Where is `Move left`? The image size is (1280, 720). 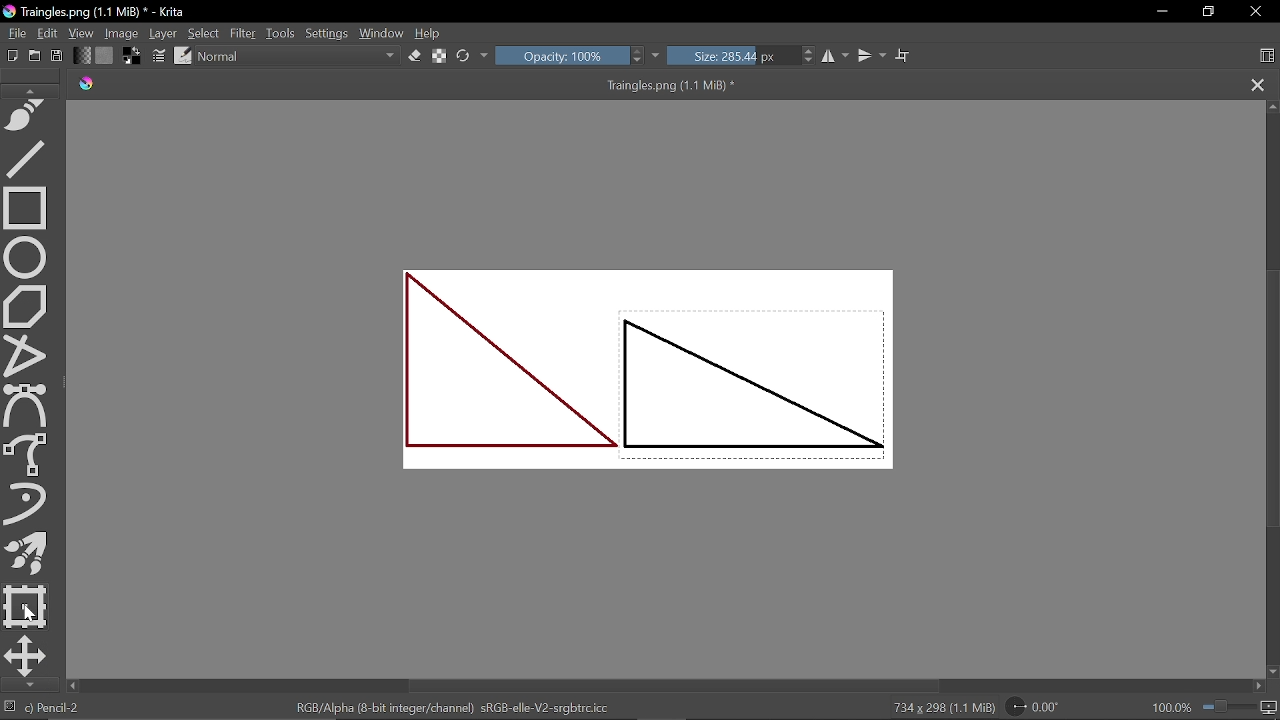 Move left is located at coordinates (72, 686).